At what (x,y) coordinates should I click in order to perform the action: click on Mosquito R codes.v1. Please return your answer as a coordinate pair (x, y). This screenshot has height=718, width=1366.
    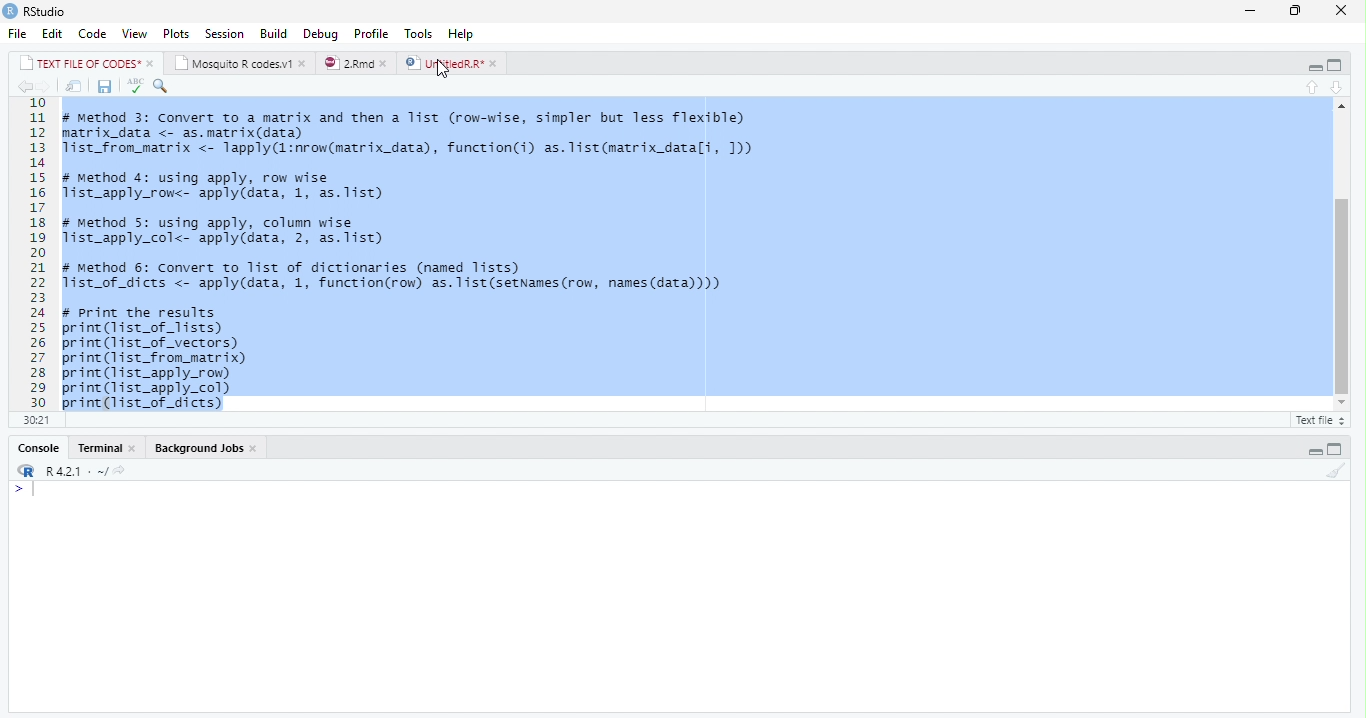
    Looking at the image, I should click on (239, 62).